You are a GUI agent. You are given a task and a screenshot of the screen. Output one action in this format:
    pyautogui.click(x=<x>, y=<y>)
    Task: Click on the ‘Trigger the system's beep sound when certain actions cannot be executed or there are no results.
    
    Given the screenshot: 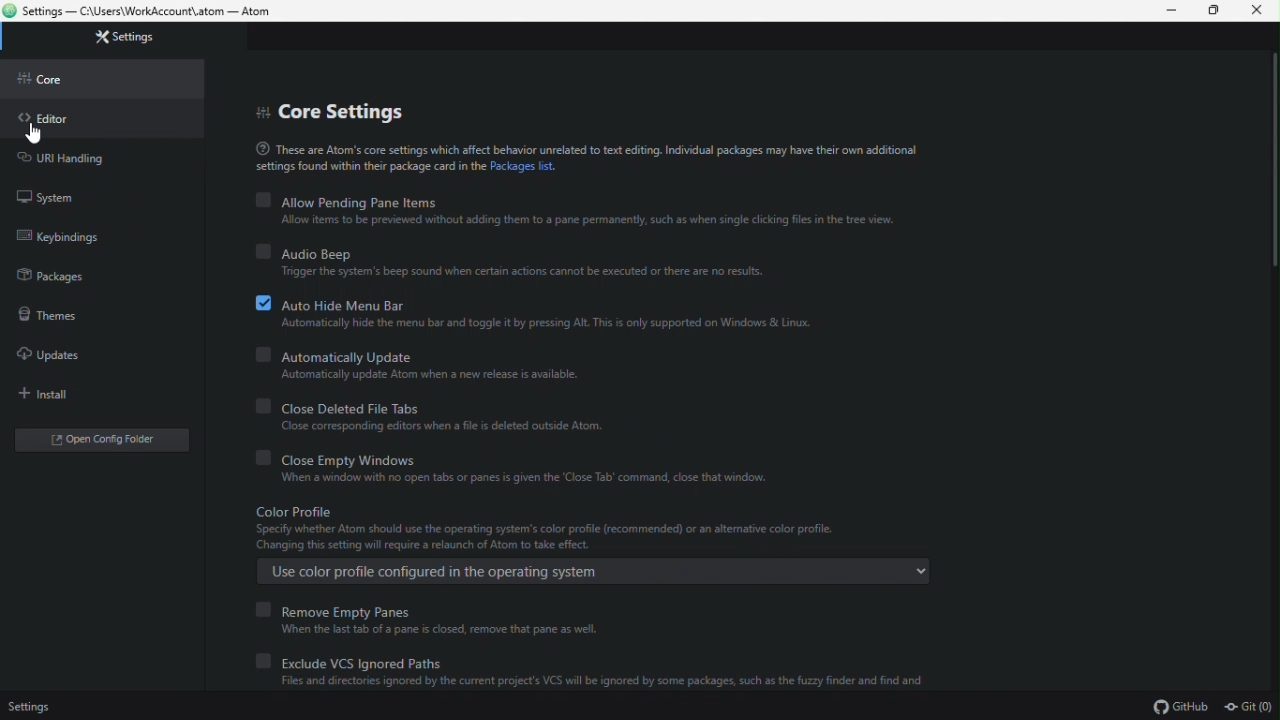 What is the action you would take?
    pyautogui.click(x=527, y=273)
    